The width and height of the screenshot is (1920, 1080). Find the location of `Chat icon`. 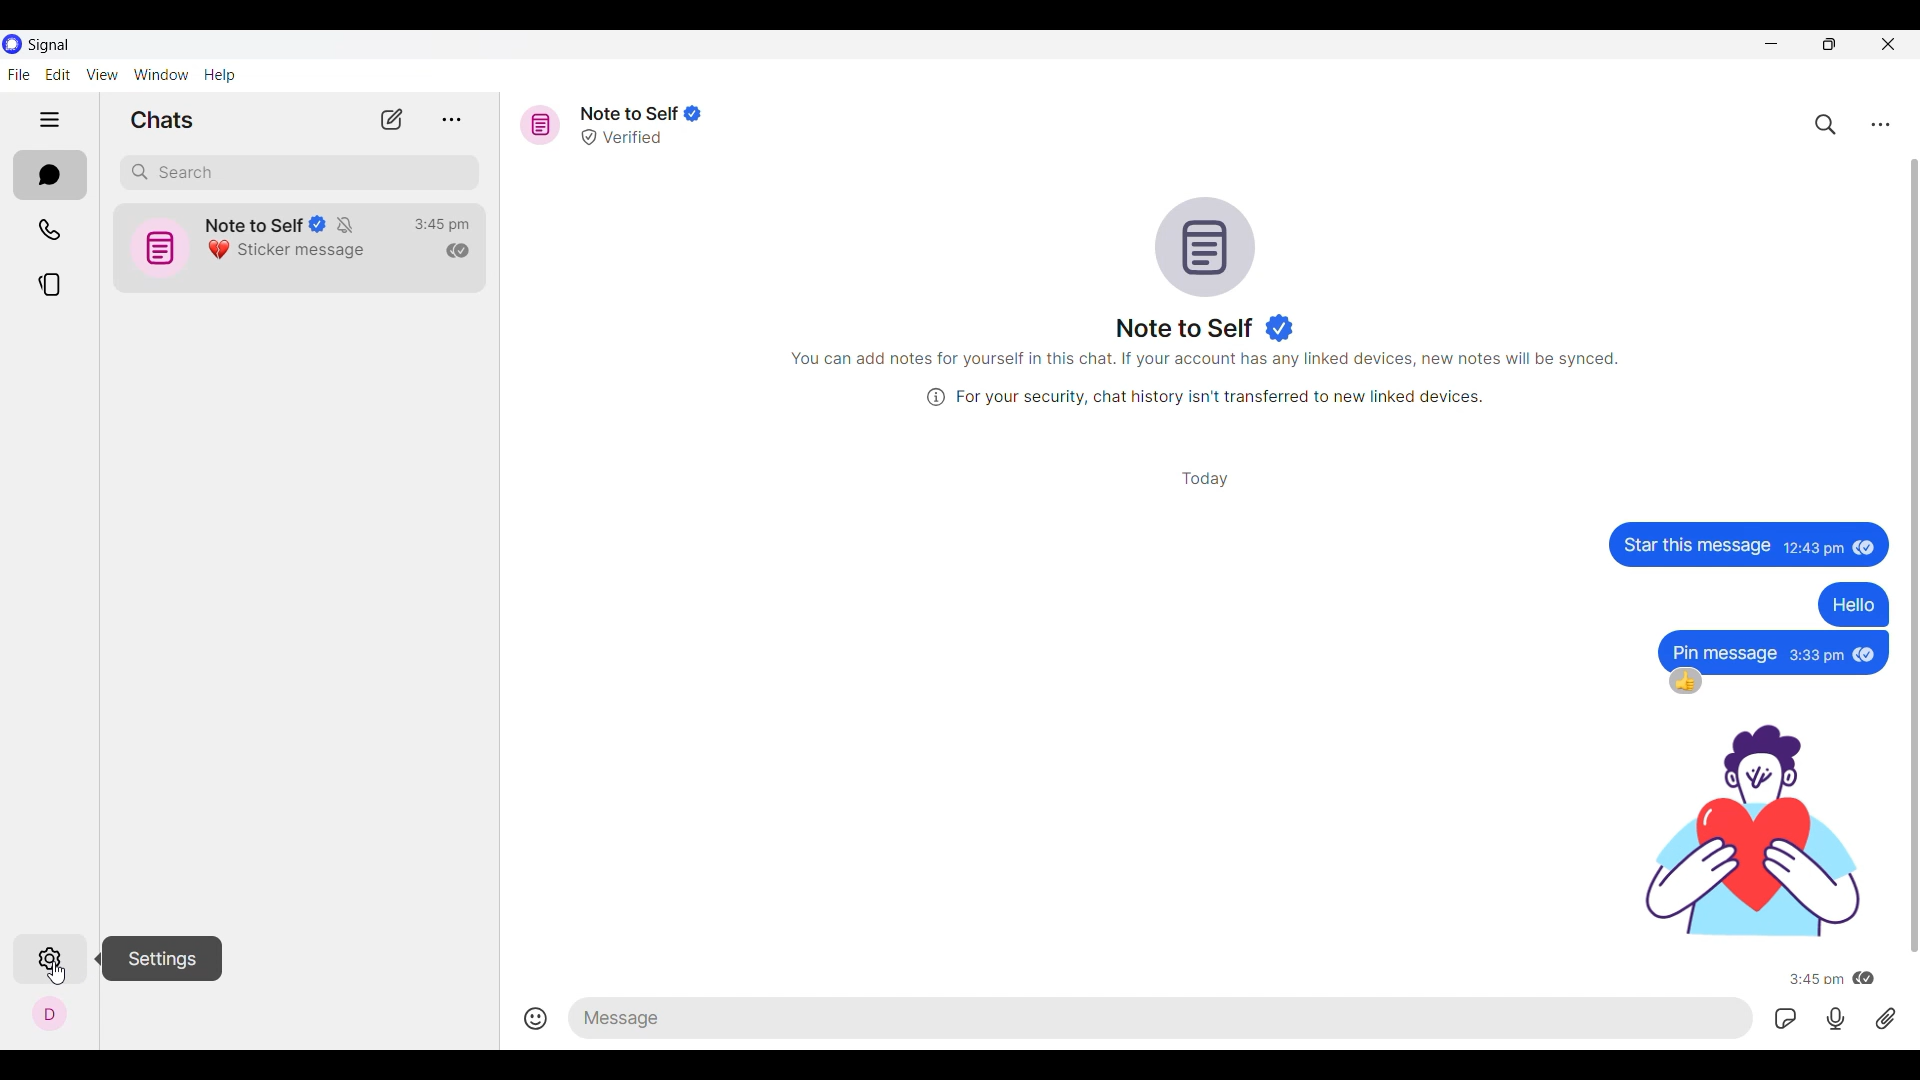

Chat icon is located at coordinates (1206, 247).